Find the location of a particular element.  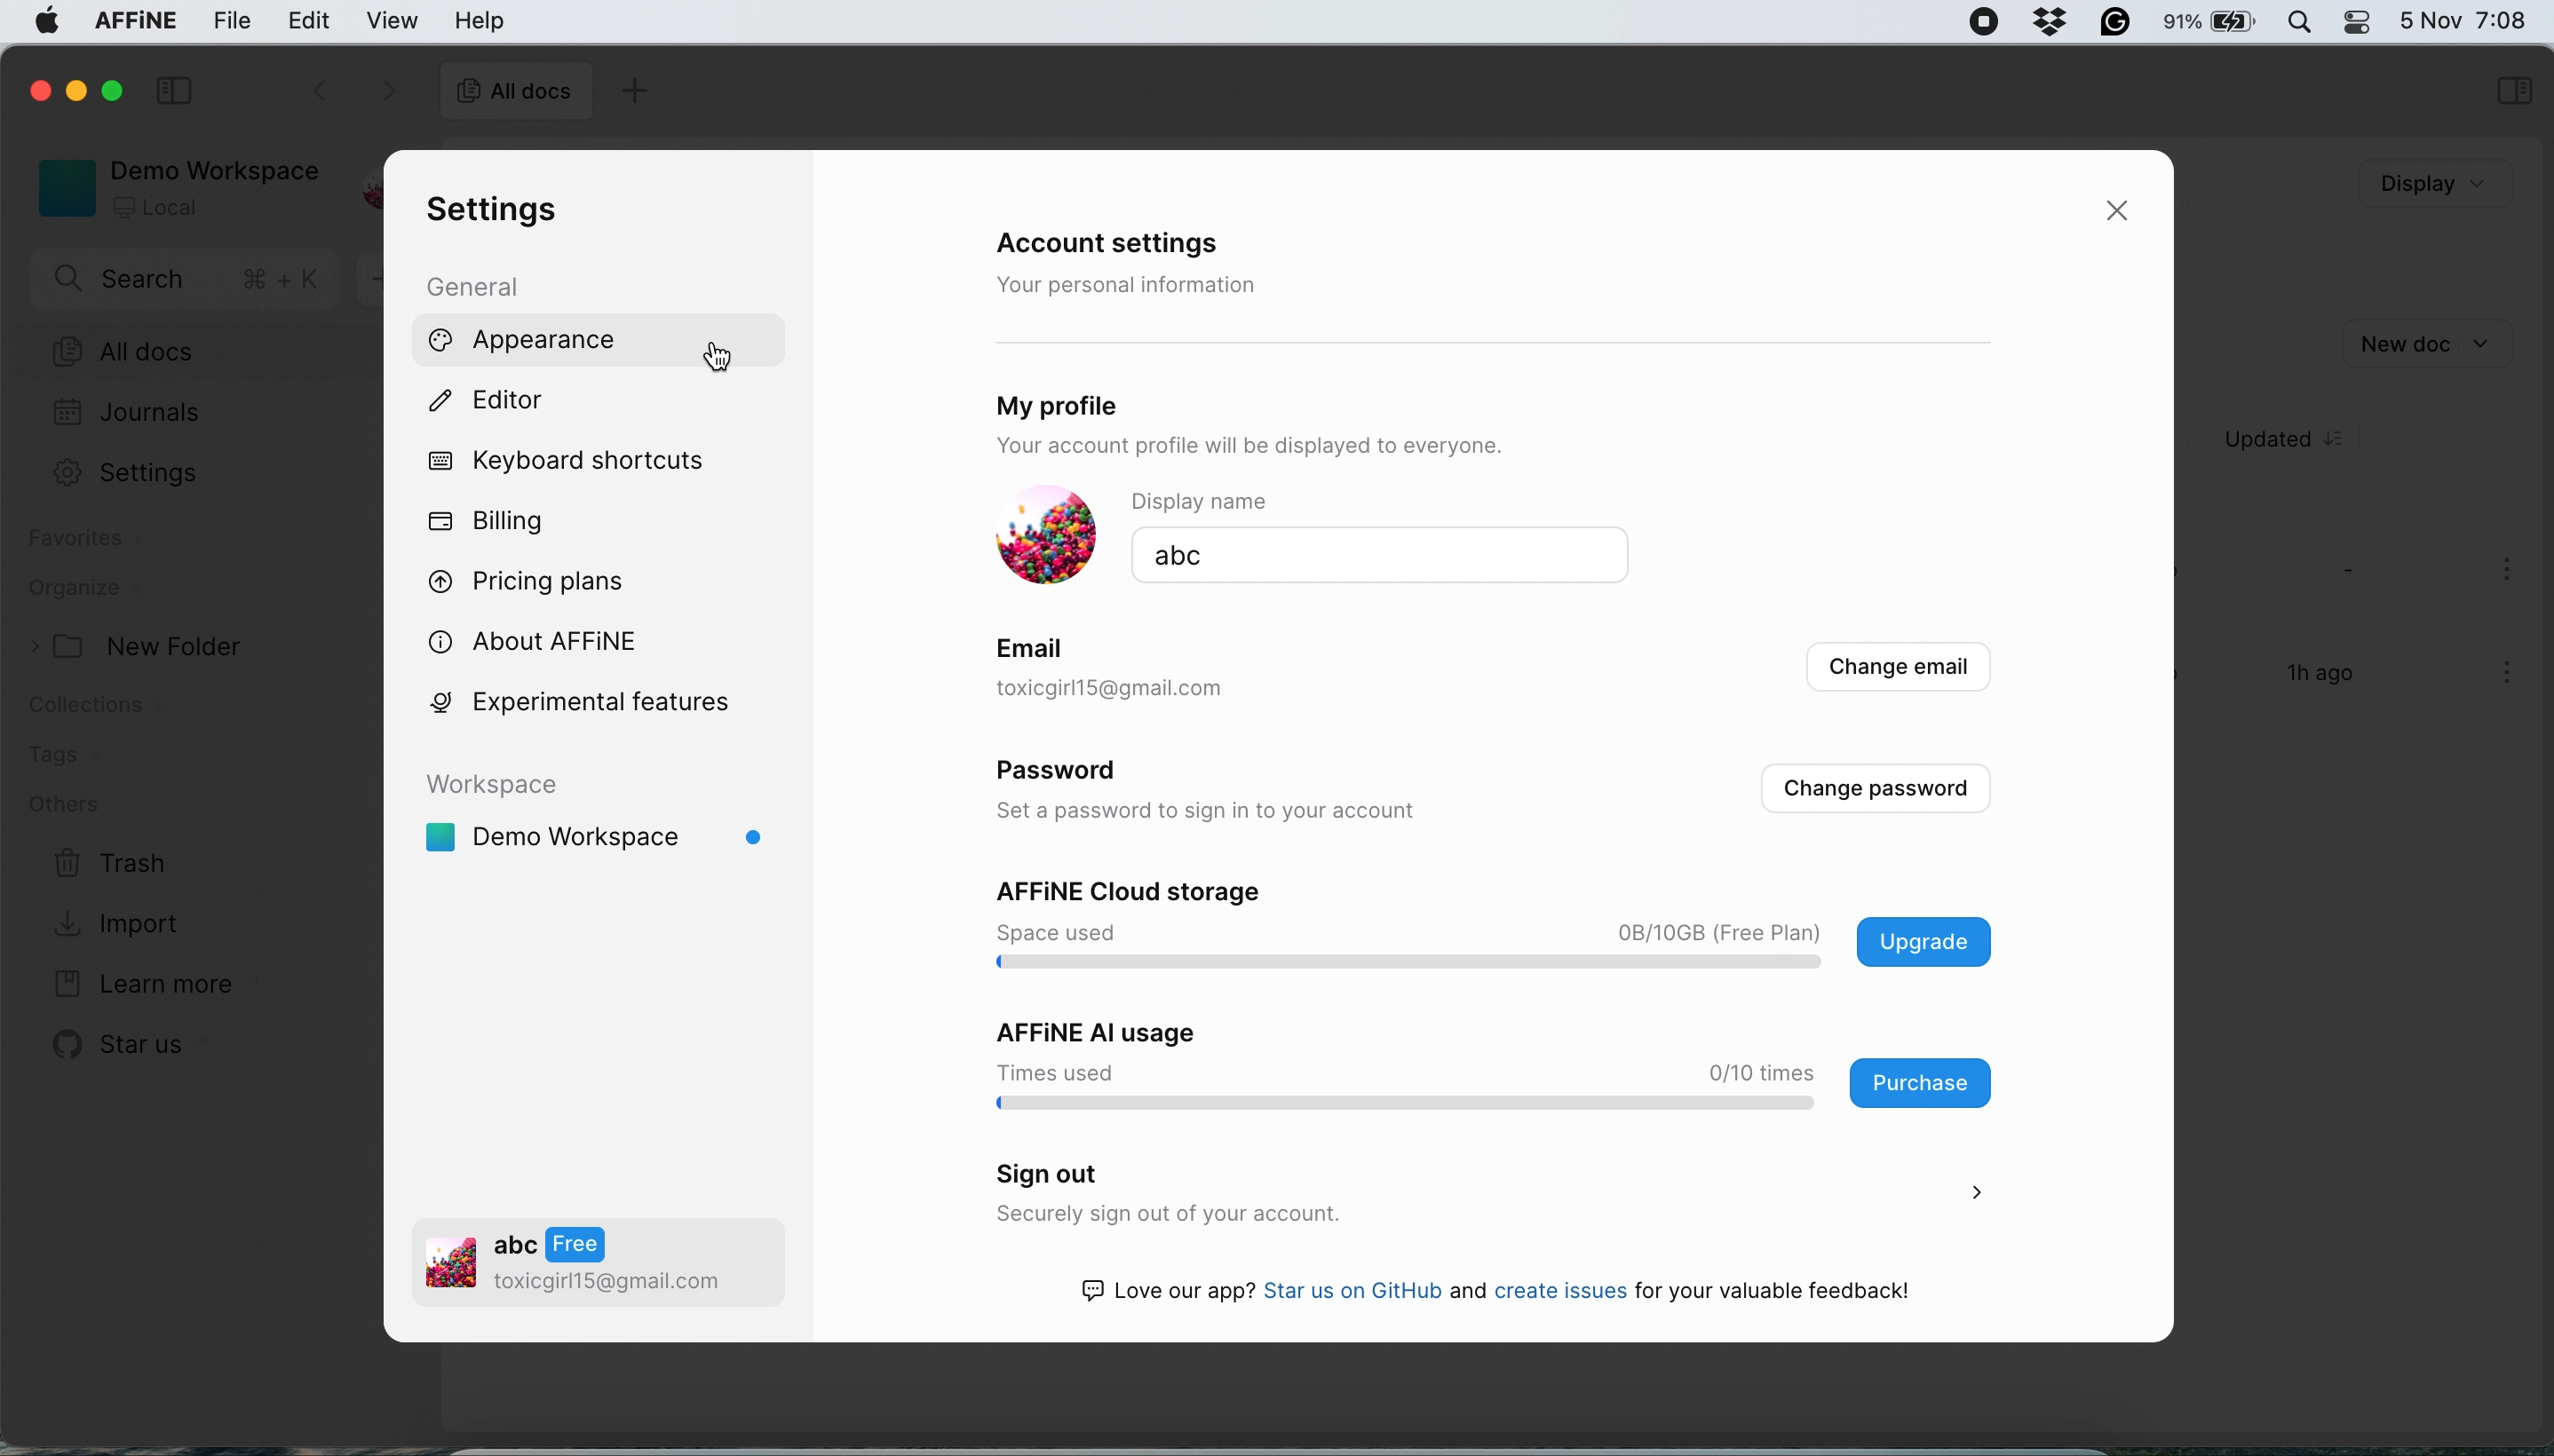

favorites is located at coordinates (85, 542).